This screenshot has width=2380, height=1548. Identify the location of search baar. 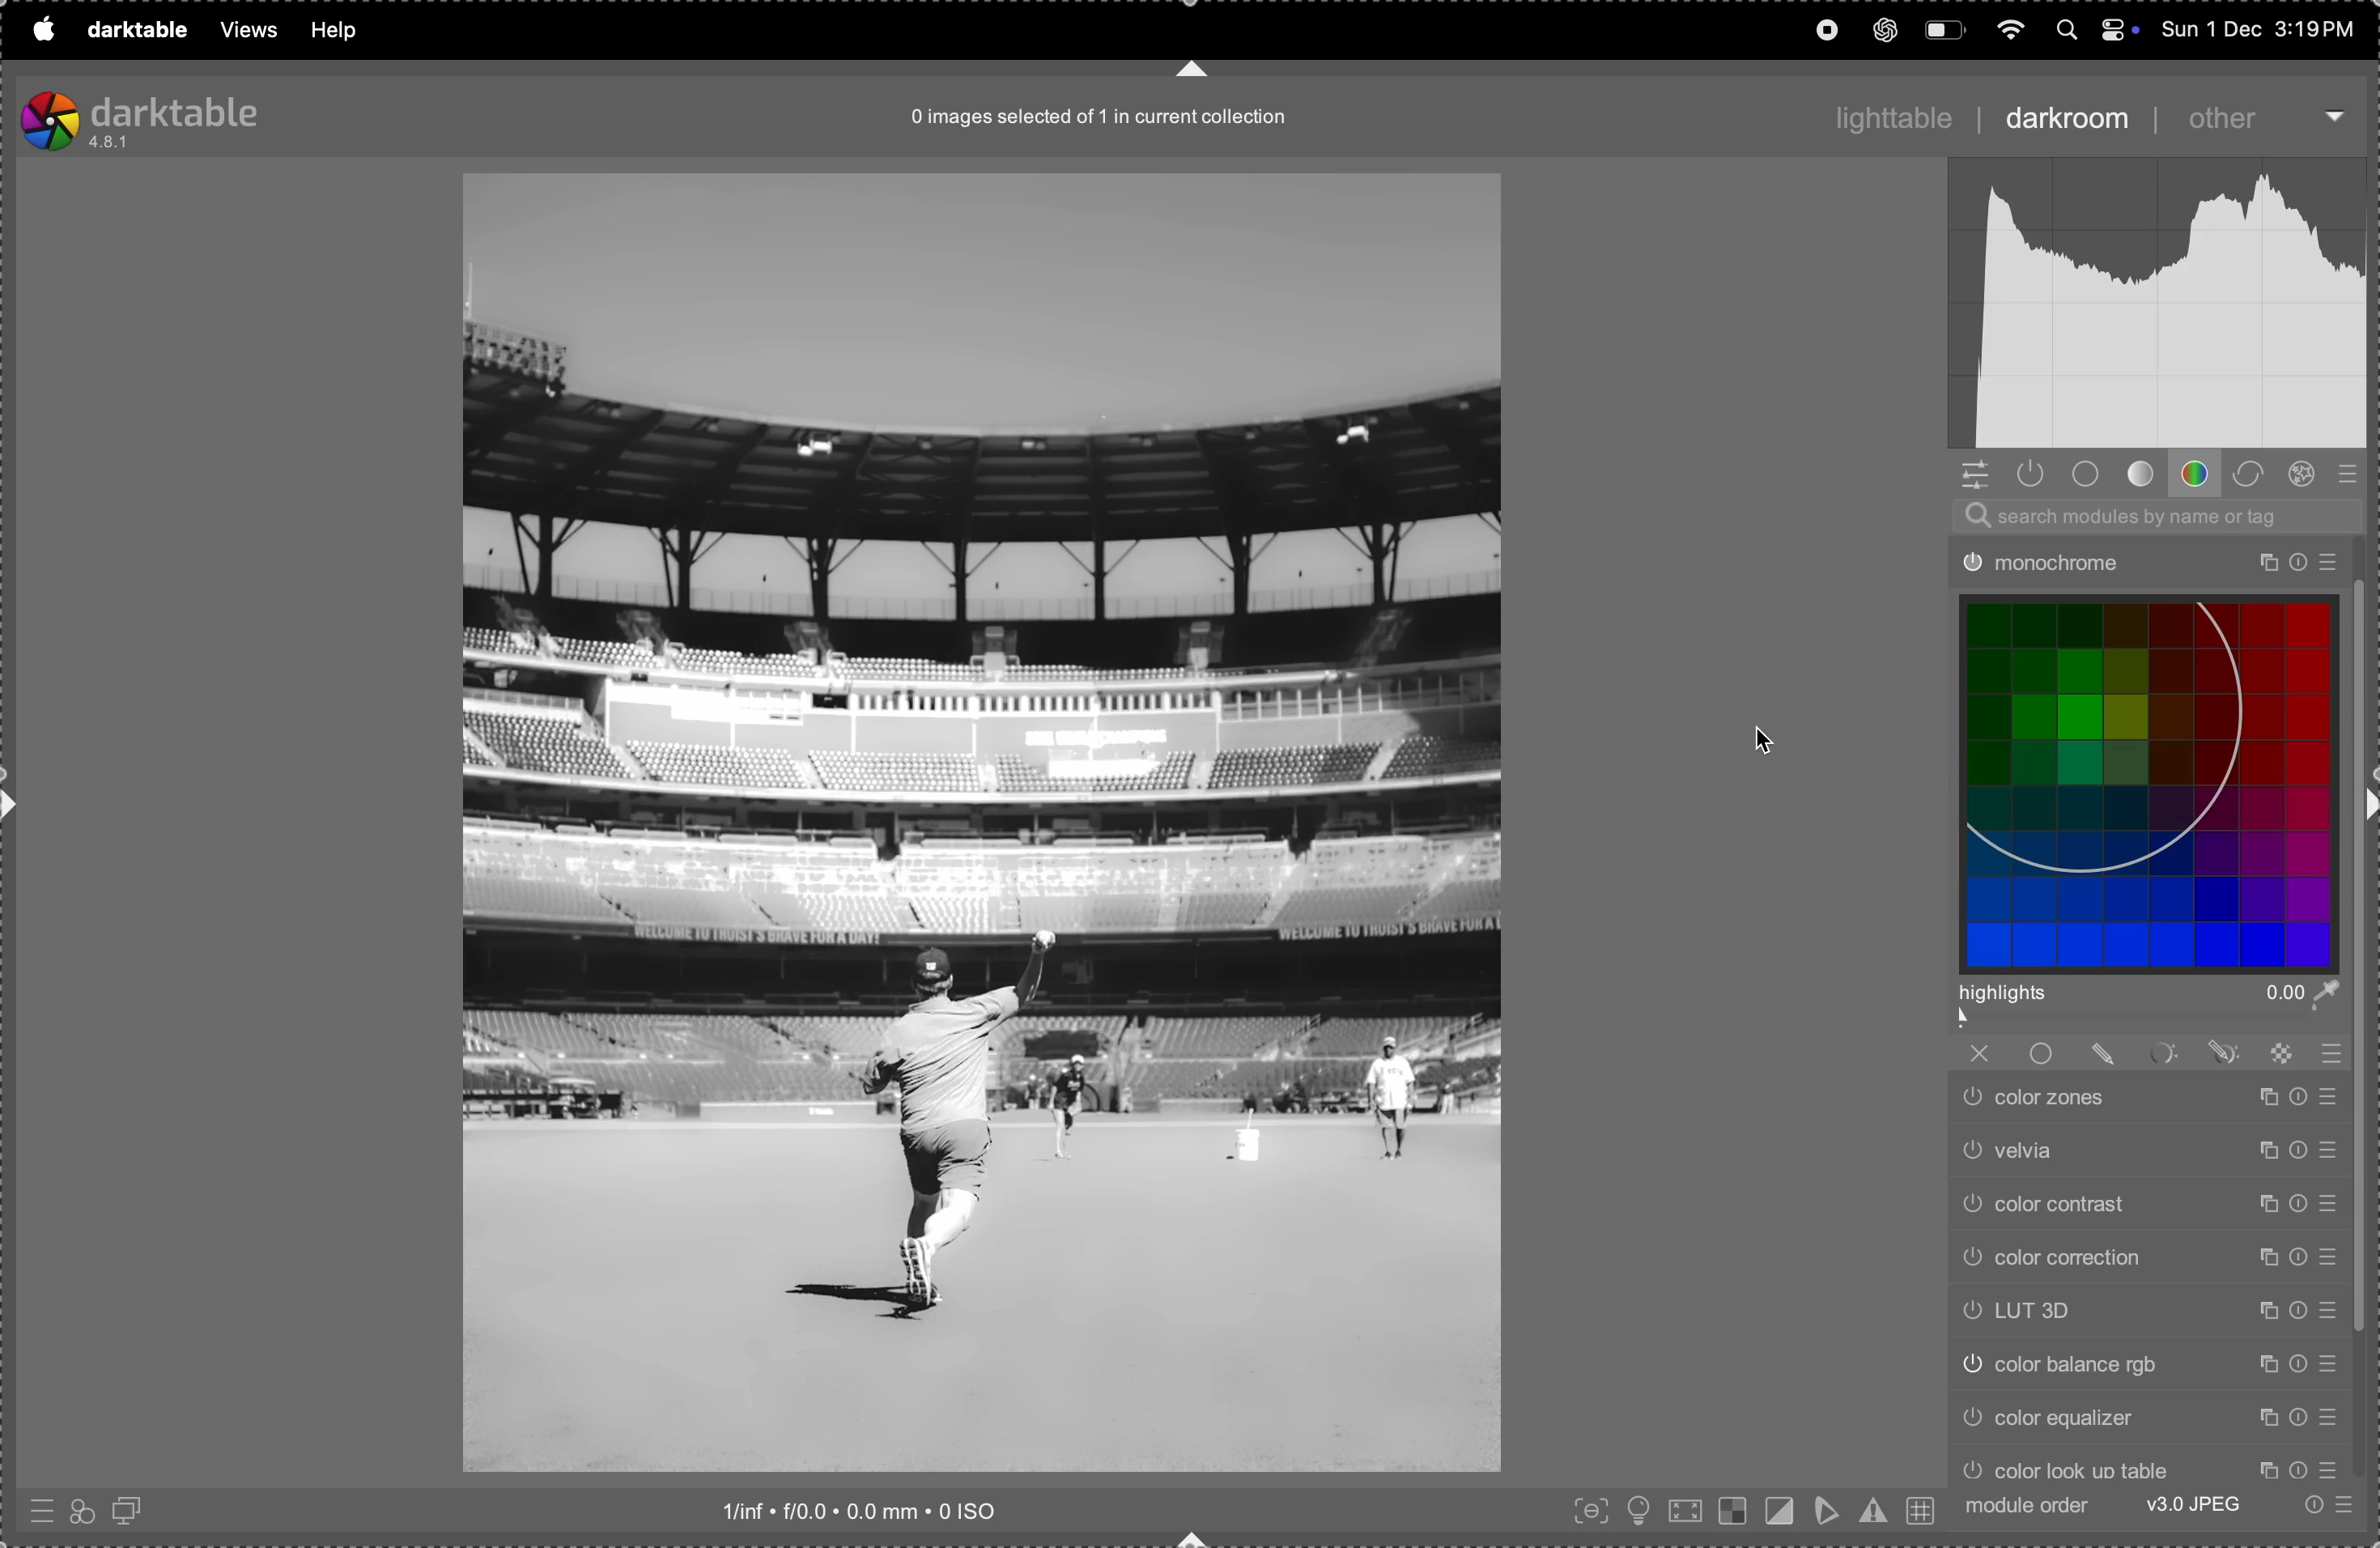
(2151, 515).